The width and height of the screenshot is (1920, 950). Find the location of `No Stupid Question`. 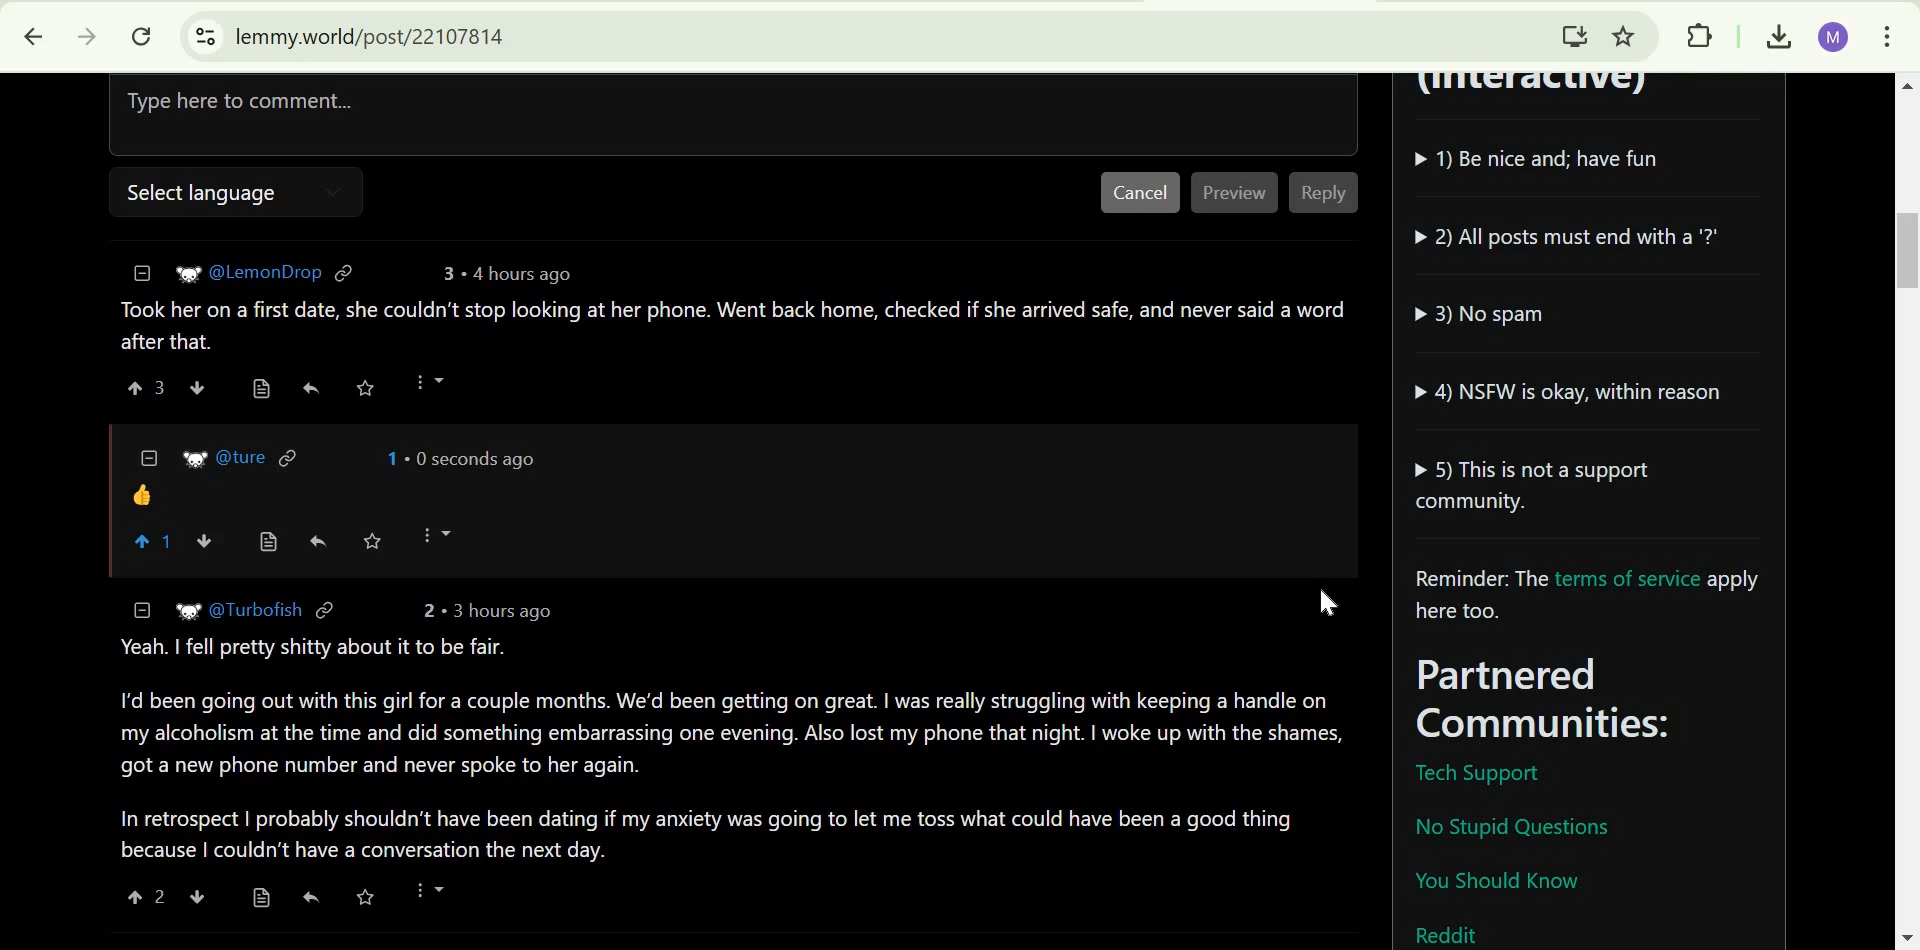

No Stupid Question is located at coordinates (1521, 825).